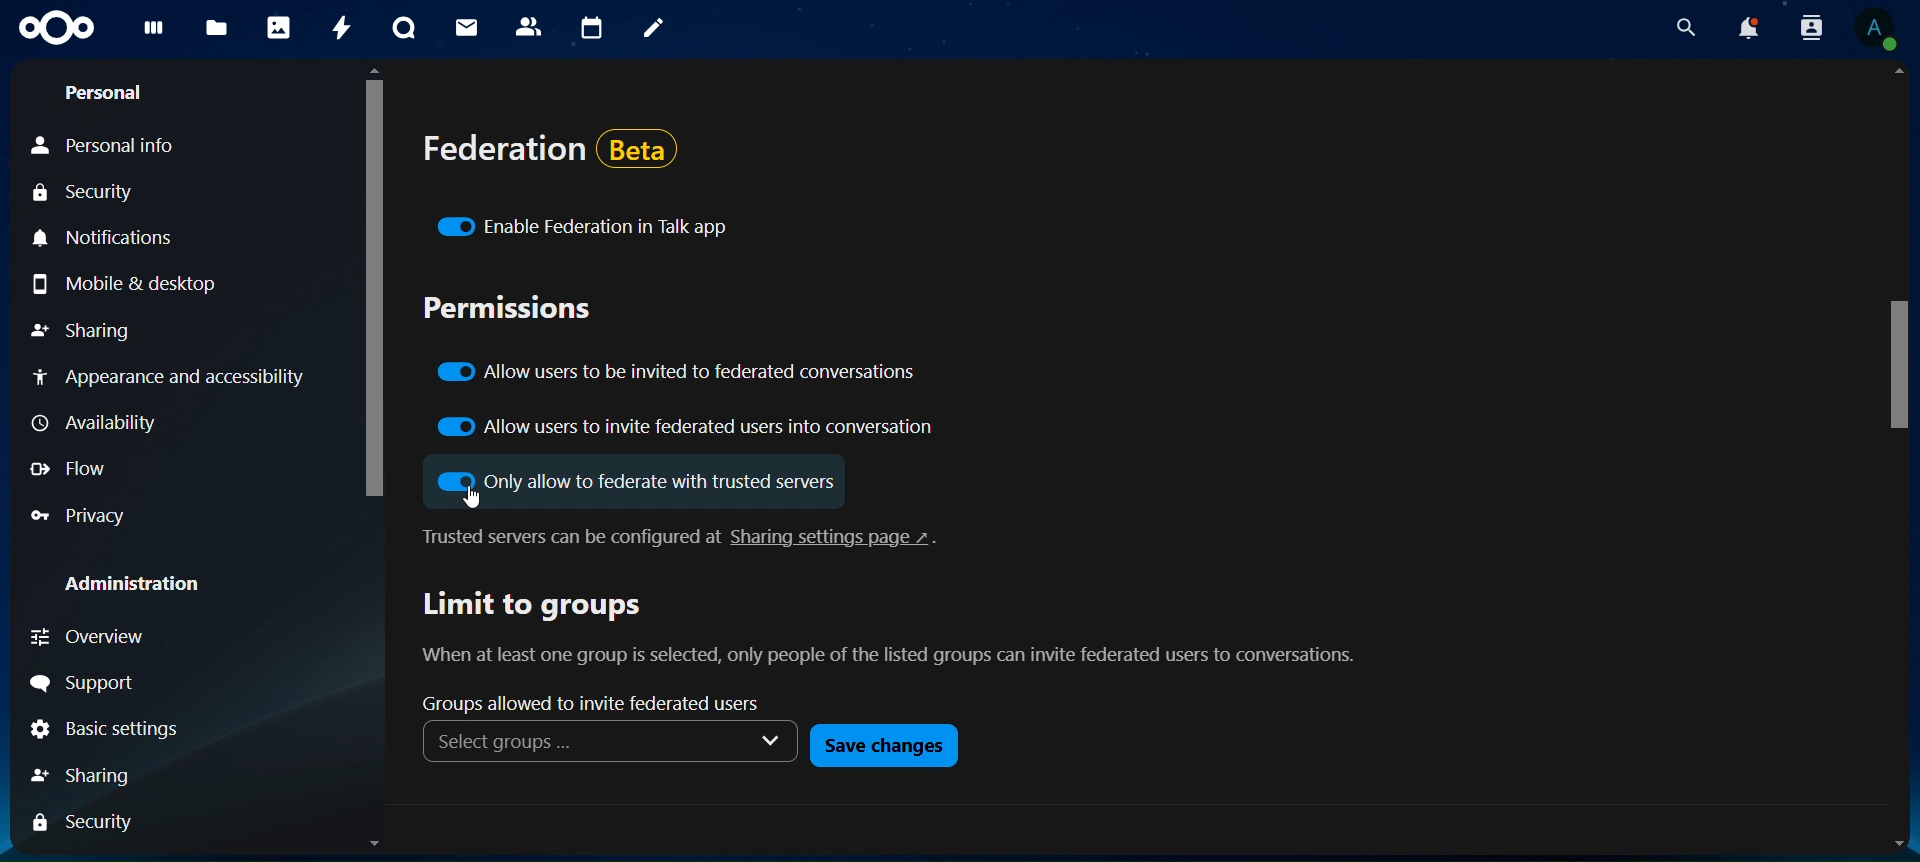 This screenshot has width=1920, height=862. Describe the element at coordinates (689, 537) in the screenshot. I see `text` at that location.